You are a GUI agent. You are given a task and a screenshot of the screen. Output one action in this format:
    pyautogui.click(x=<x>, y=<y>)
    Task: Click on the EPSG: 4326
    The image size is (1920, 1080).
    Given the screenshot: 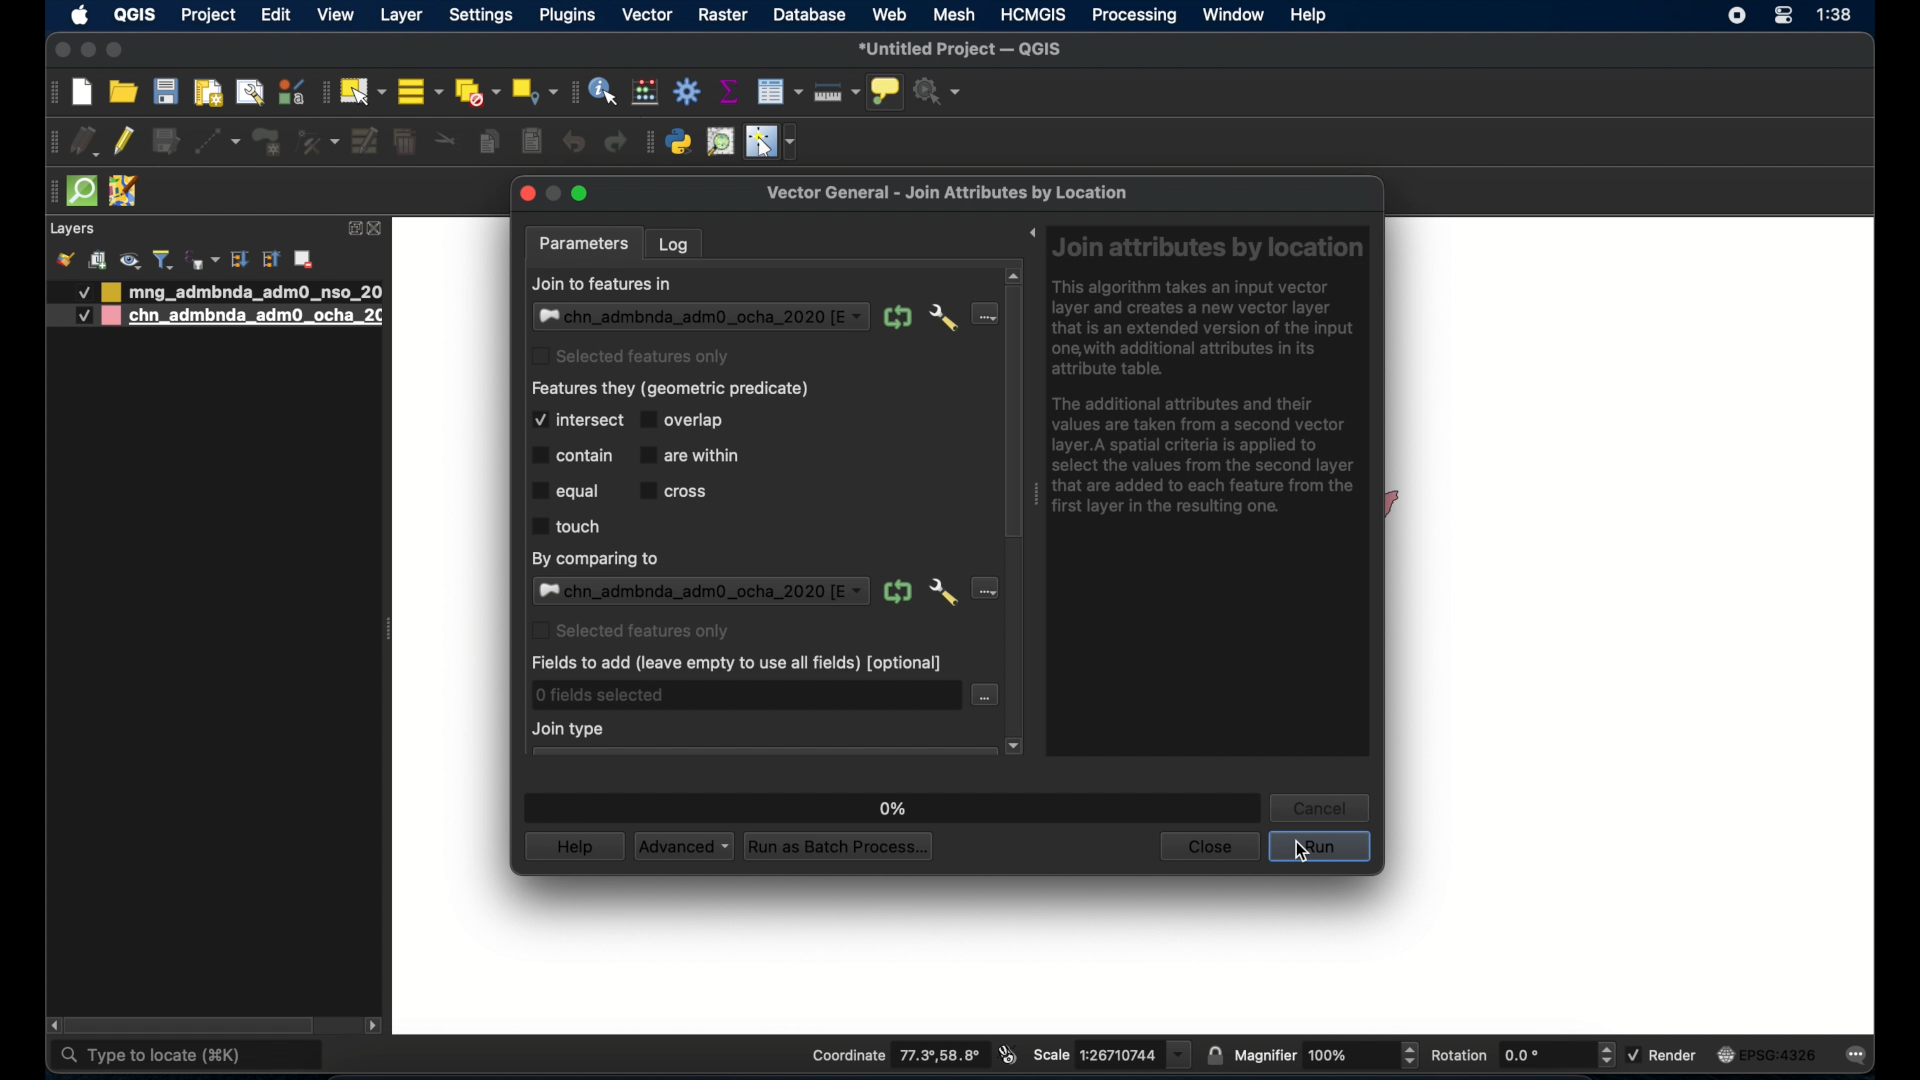 What is the action you would take?
    pyautogui.click(x=1766, y=1054)
    